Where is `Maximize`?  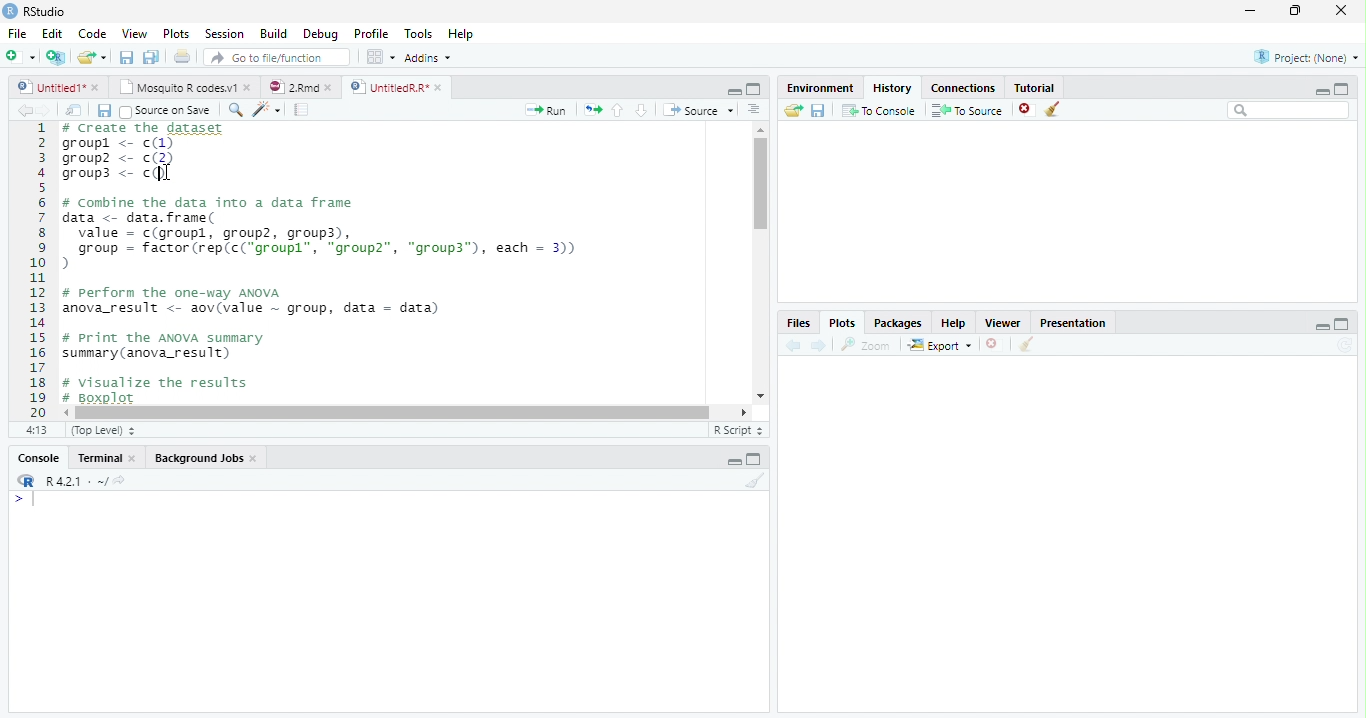
Maximize is located at coordinates (754, 90).